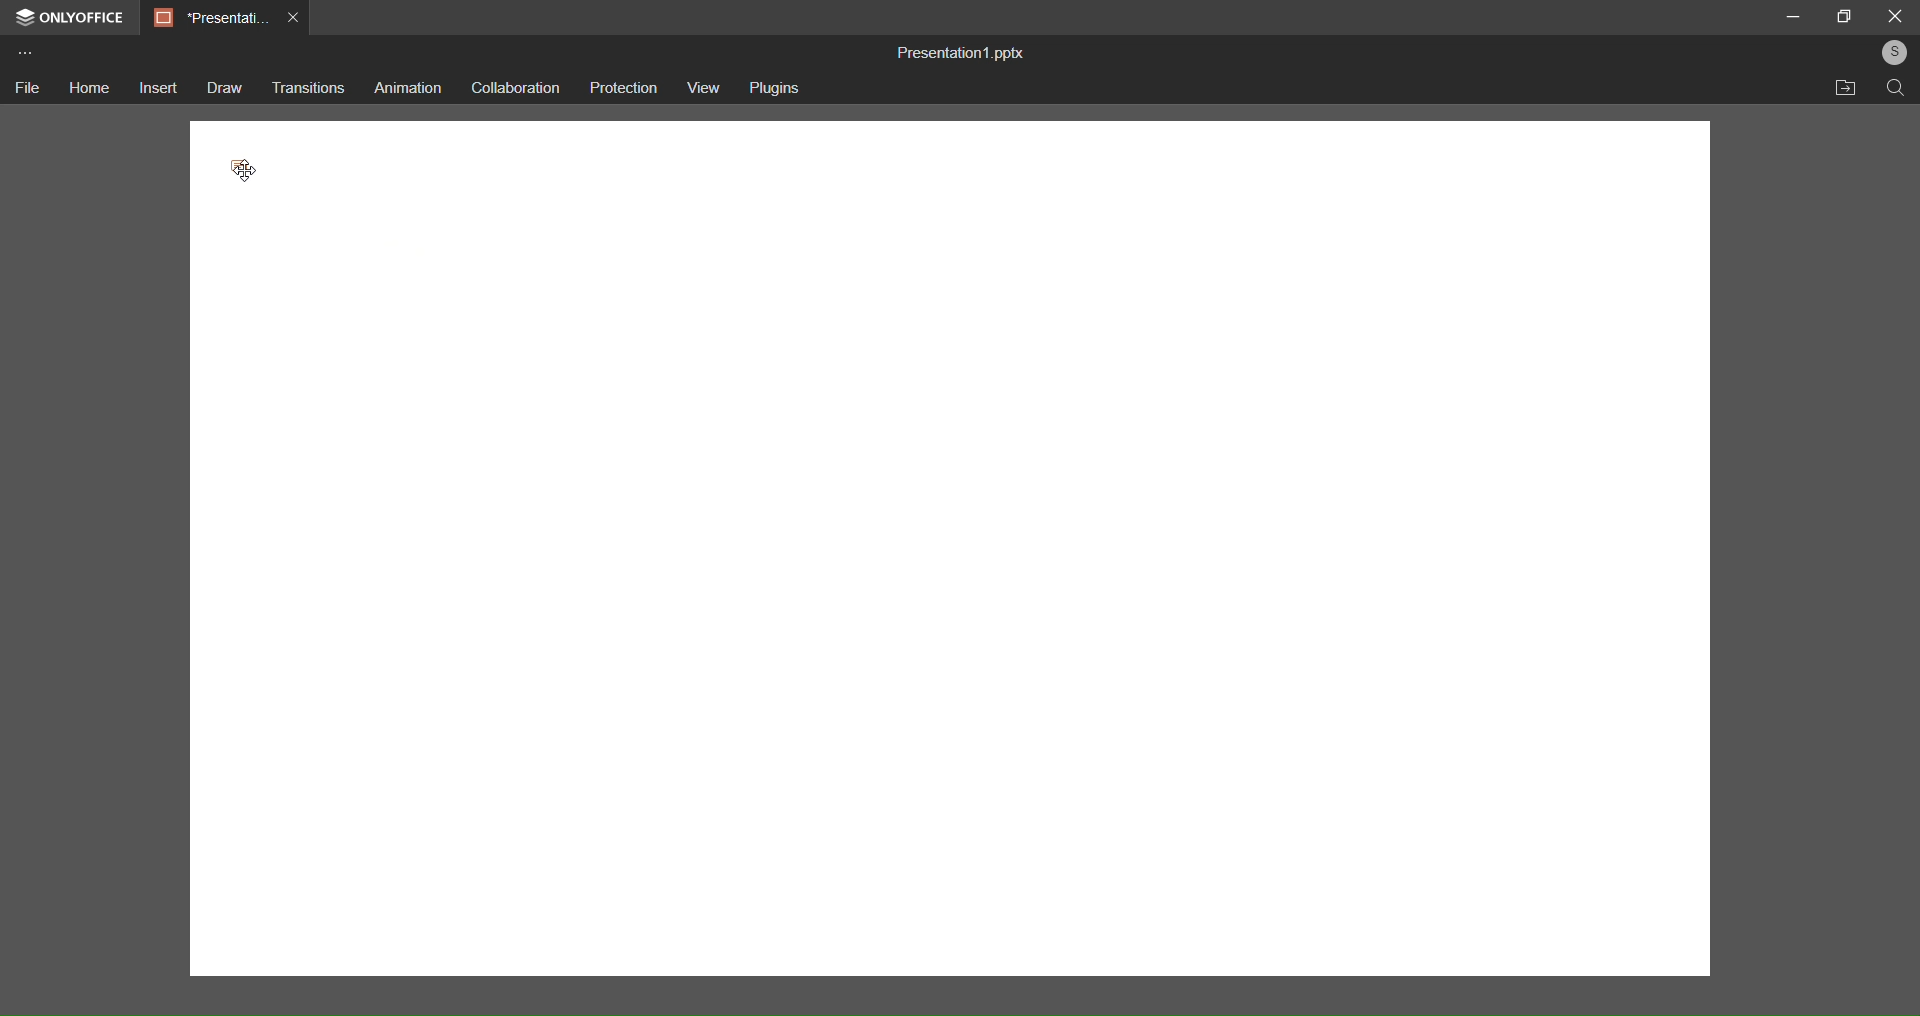  I want to click on cursor, so click(251, 166).